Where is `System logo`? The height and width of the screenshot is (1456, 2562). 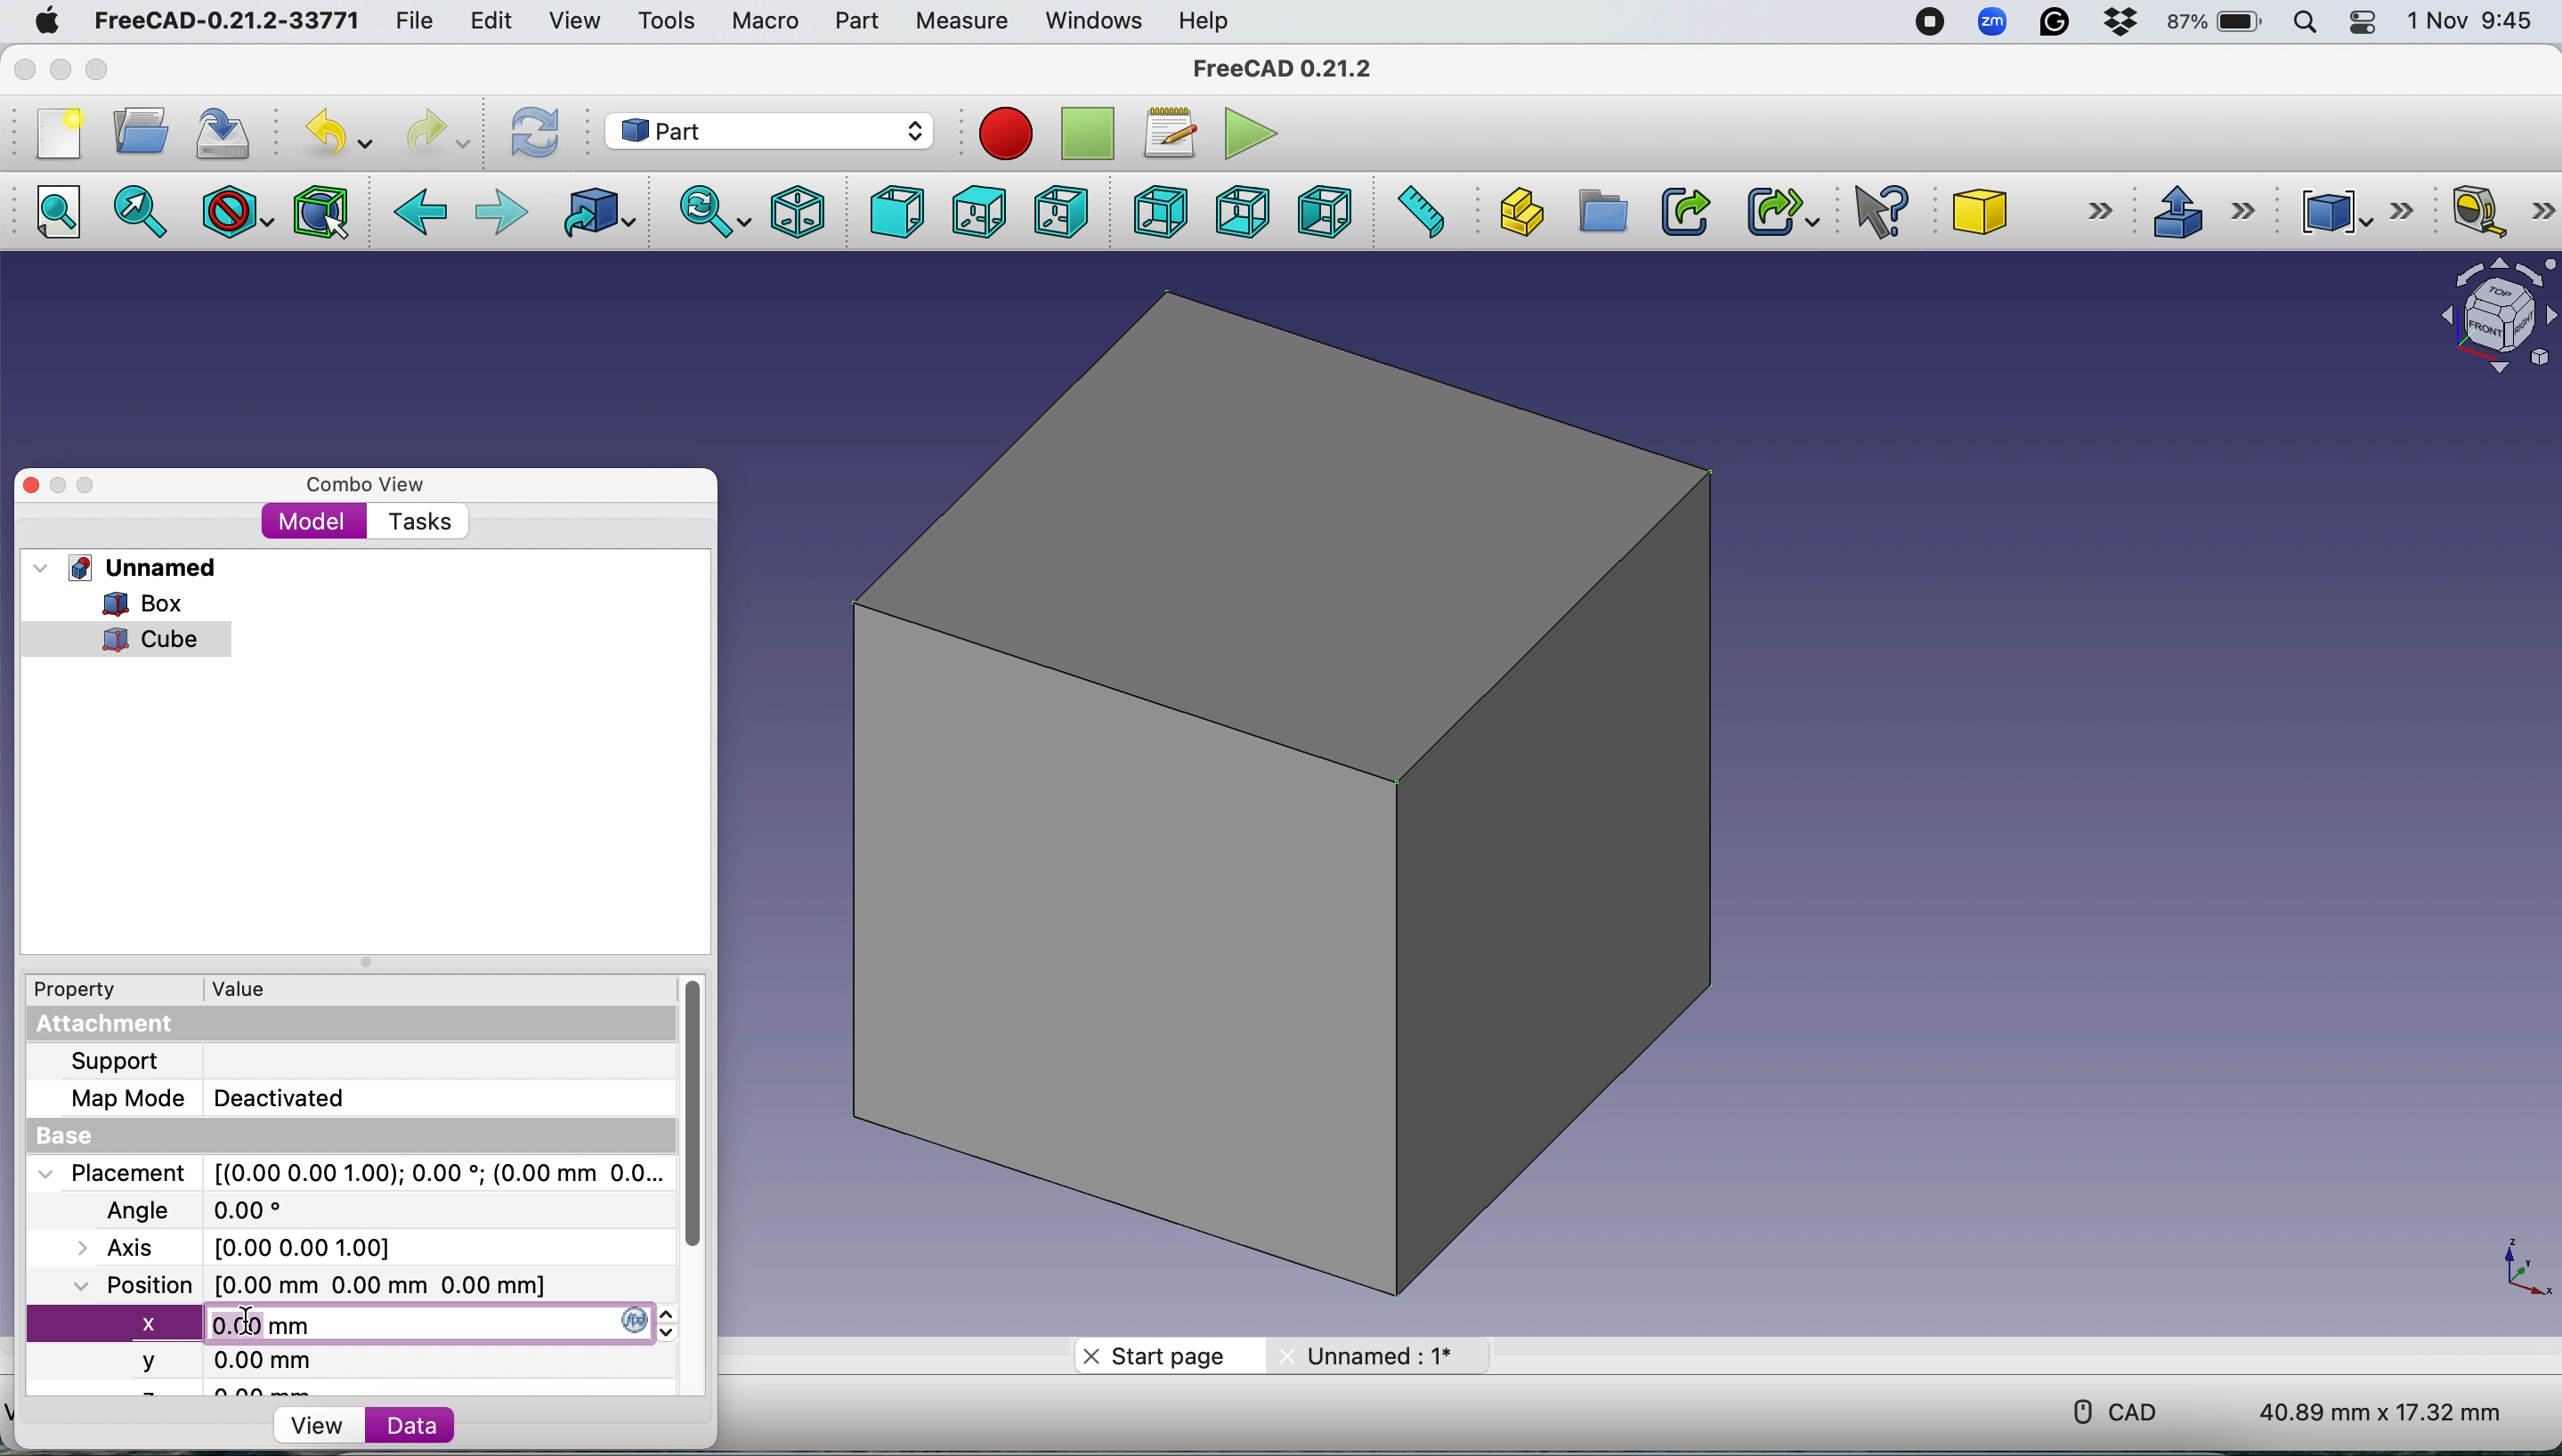
System logo is located at coordinates (44, 22).